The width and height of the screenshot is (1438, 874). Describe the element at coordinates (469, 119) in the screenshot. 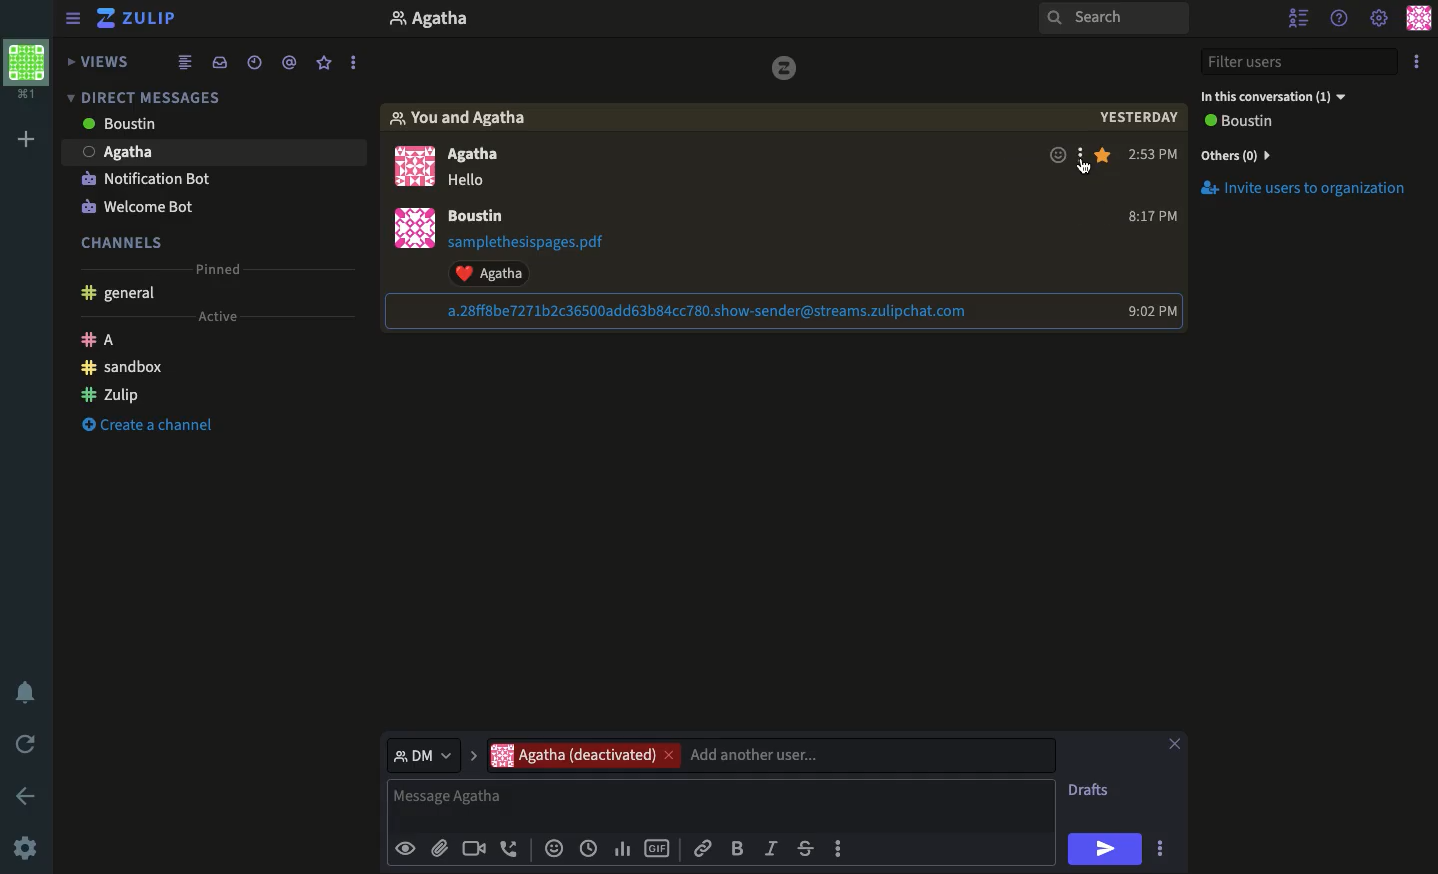

I see `You and user` at that location.